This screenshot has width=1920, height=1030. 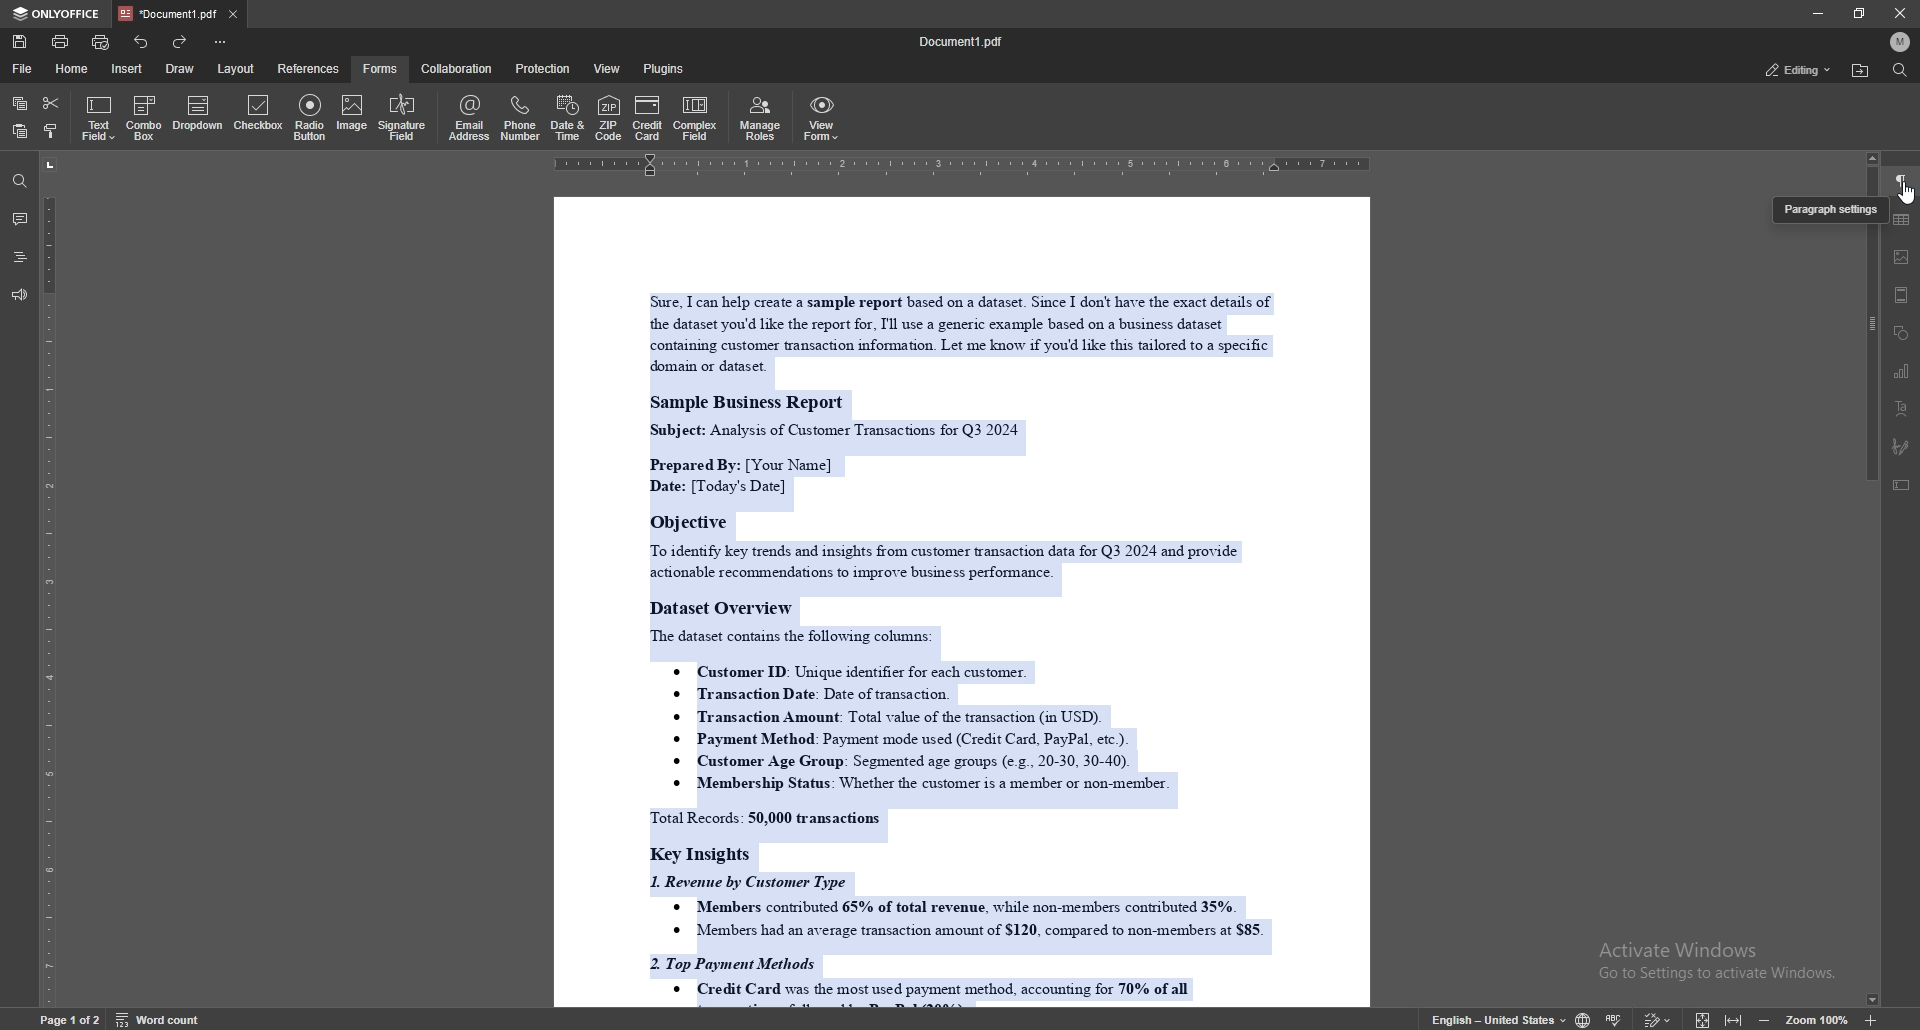 I want to click on undo, so click(x=142, y=42).